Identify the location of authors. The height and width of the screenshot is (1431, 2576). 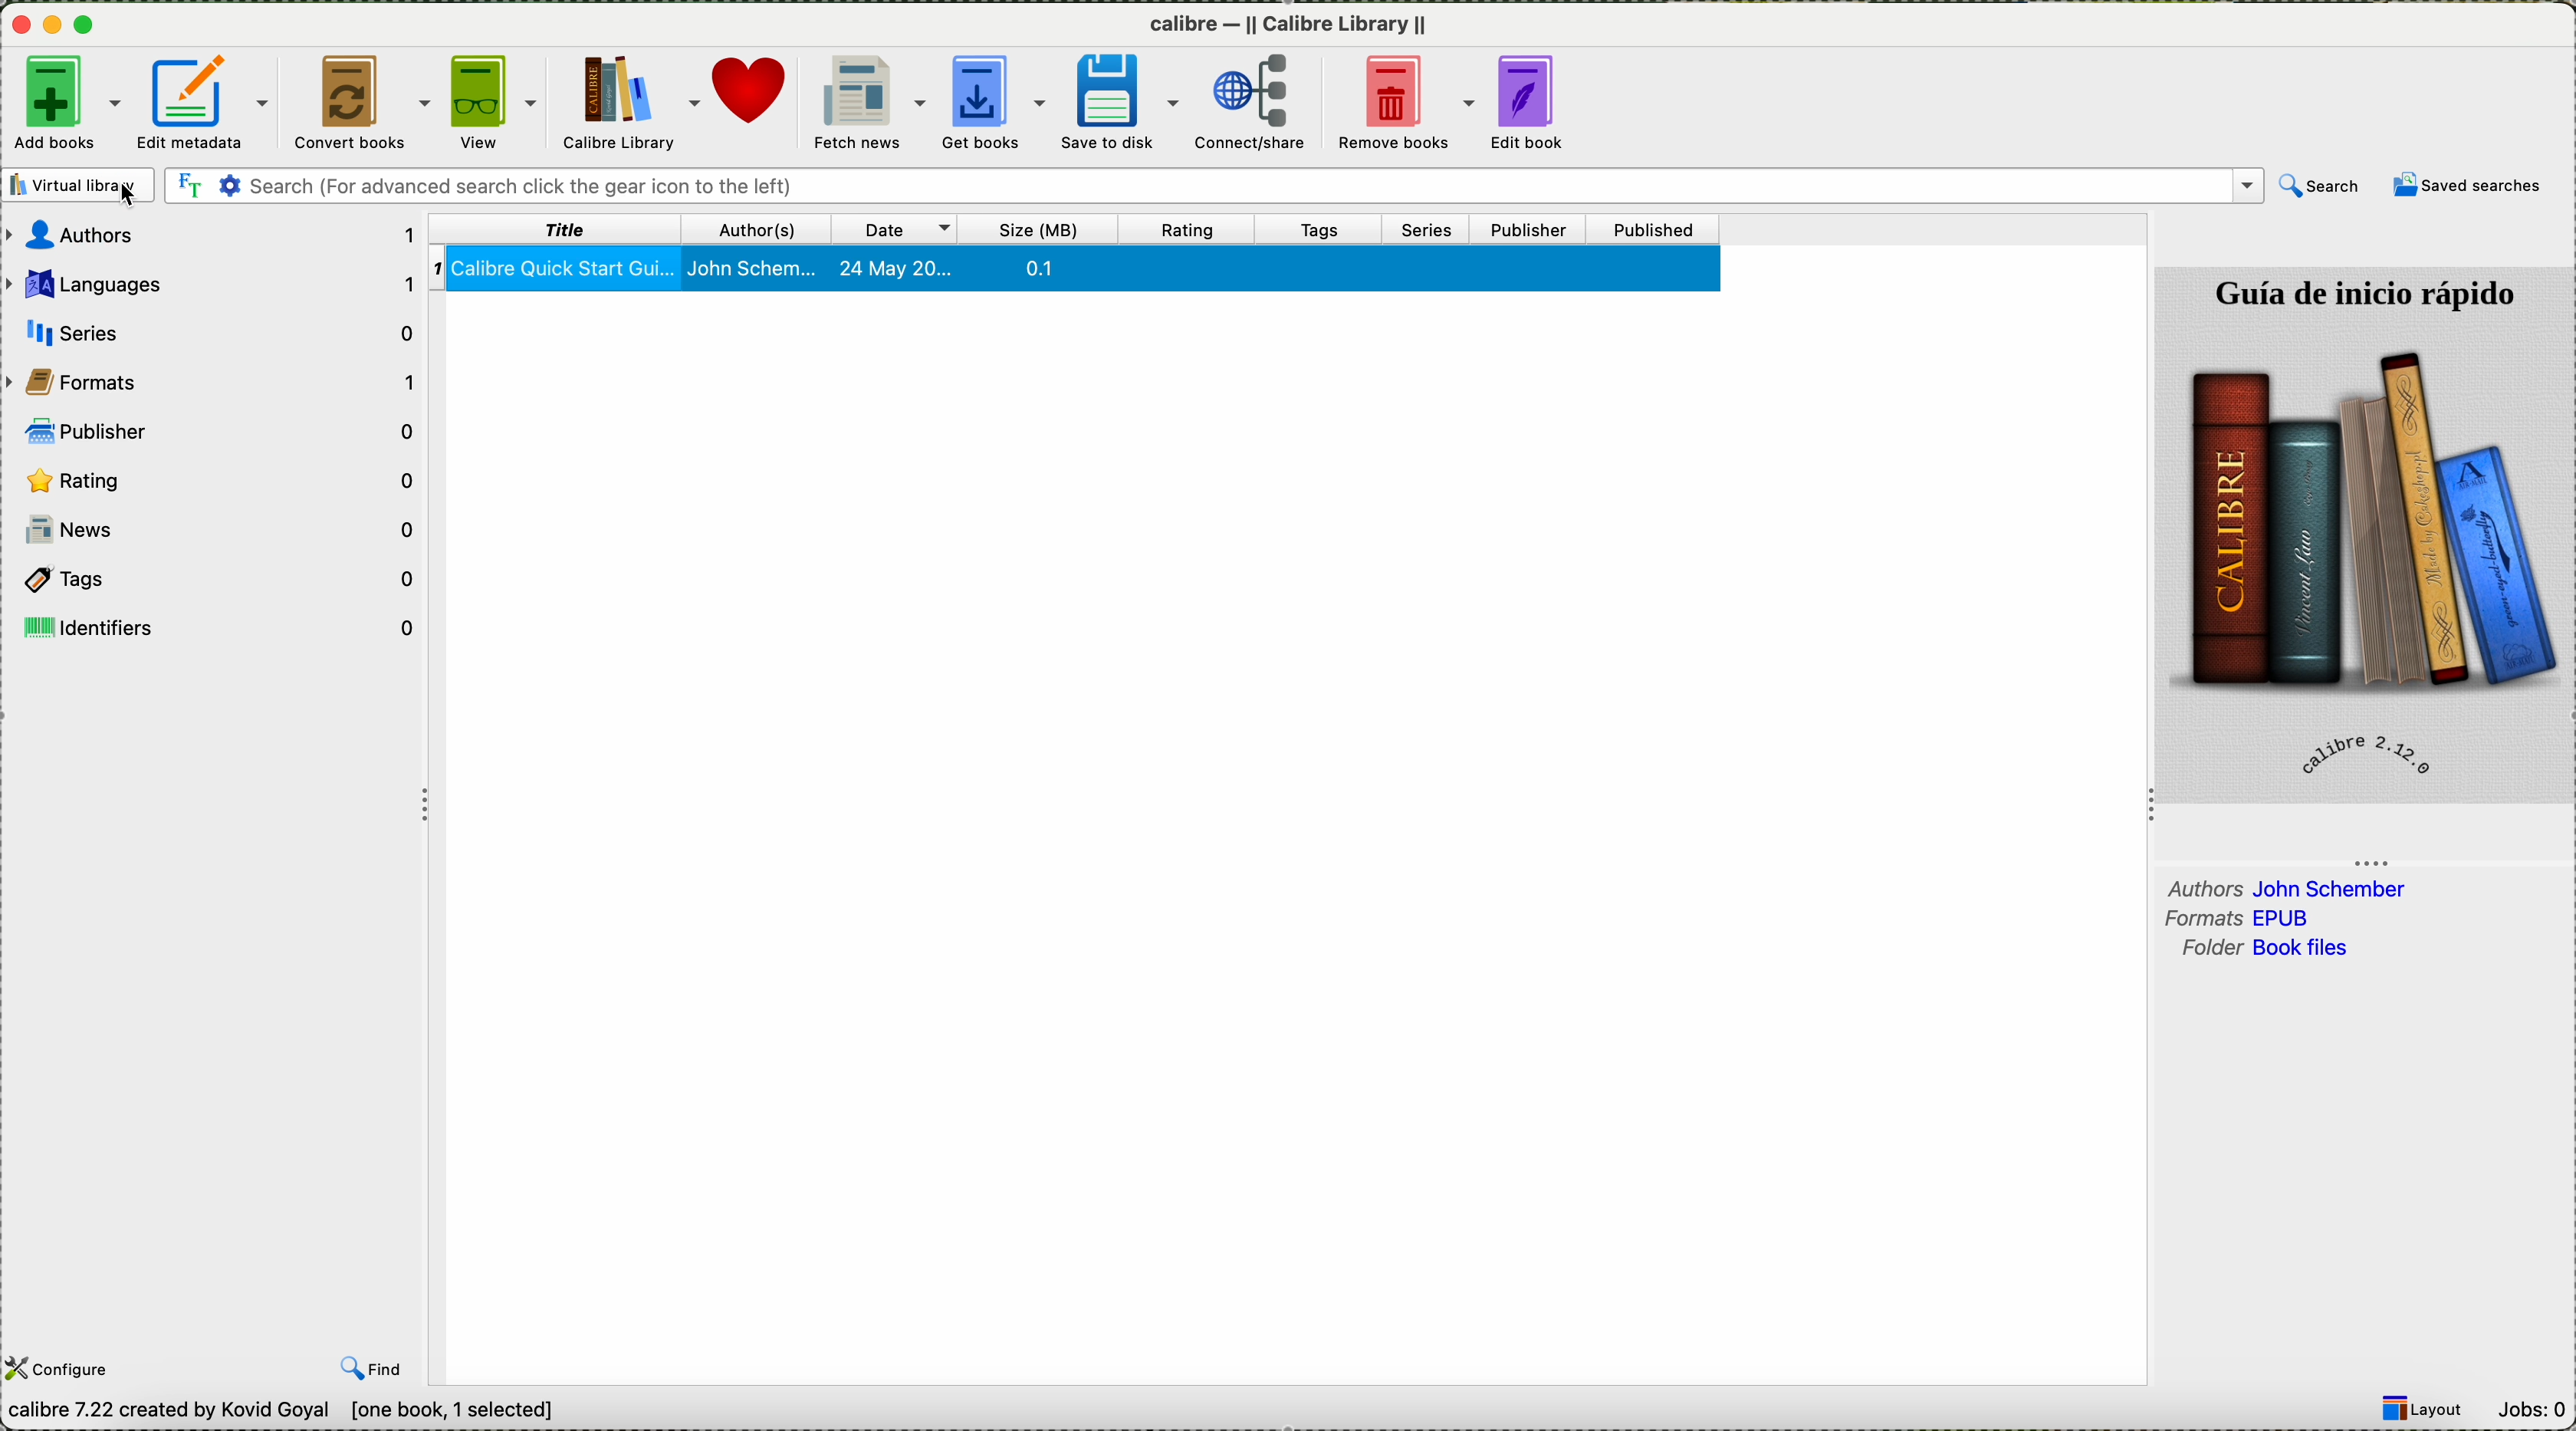
(757, 229).